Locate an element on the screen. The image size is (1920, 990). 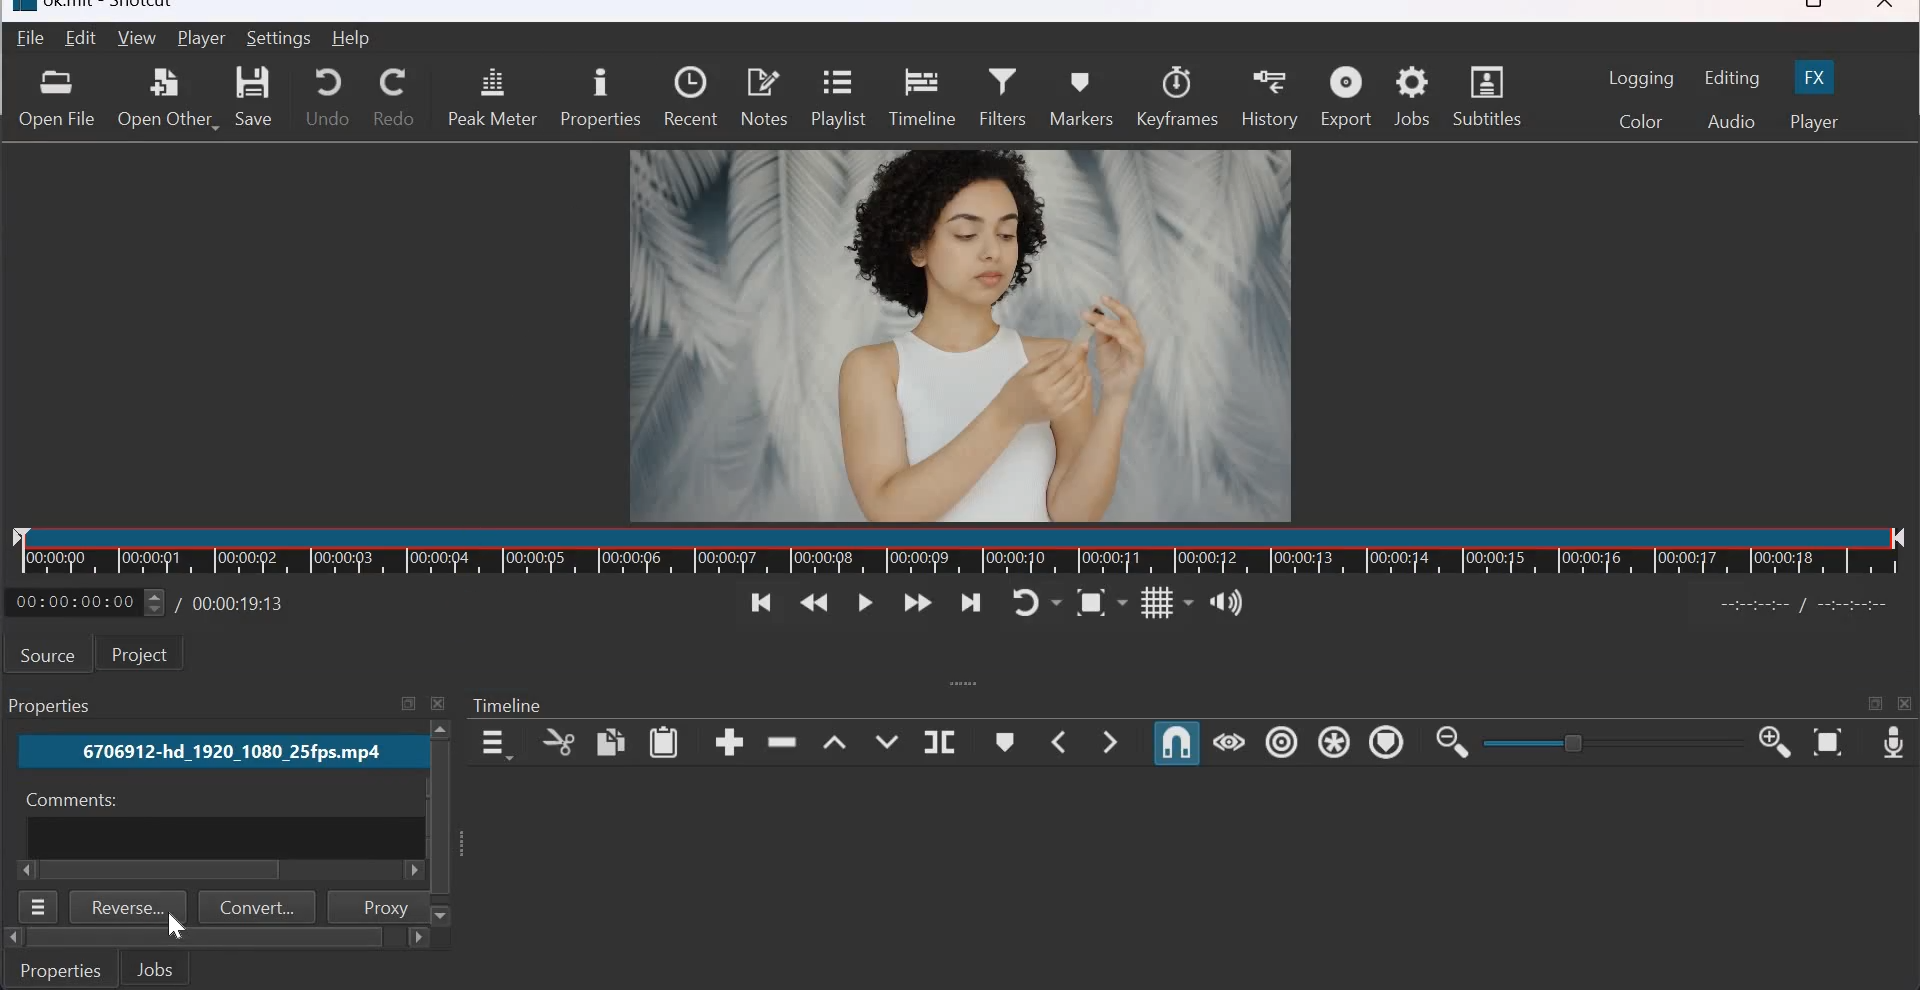
Toggle grid display on the player is located at coordinates (1168, 602).